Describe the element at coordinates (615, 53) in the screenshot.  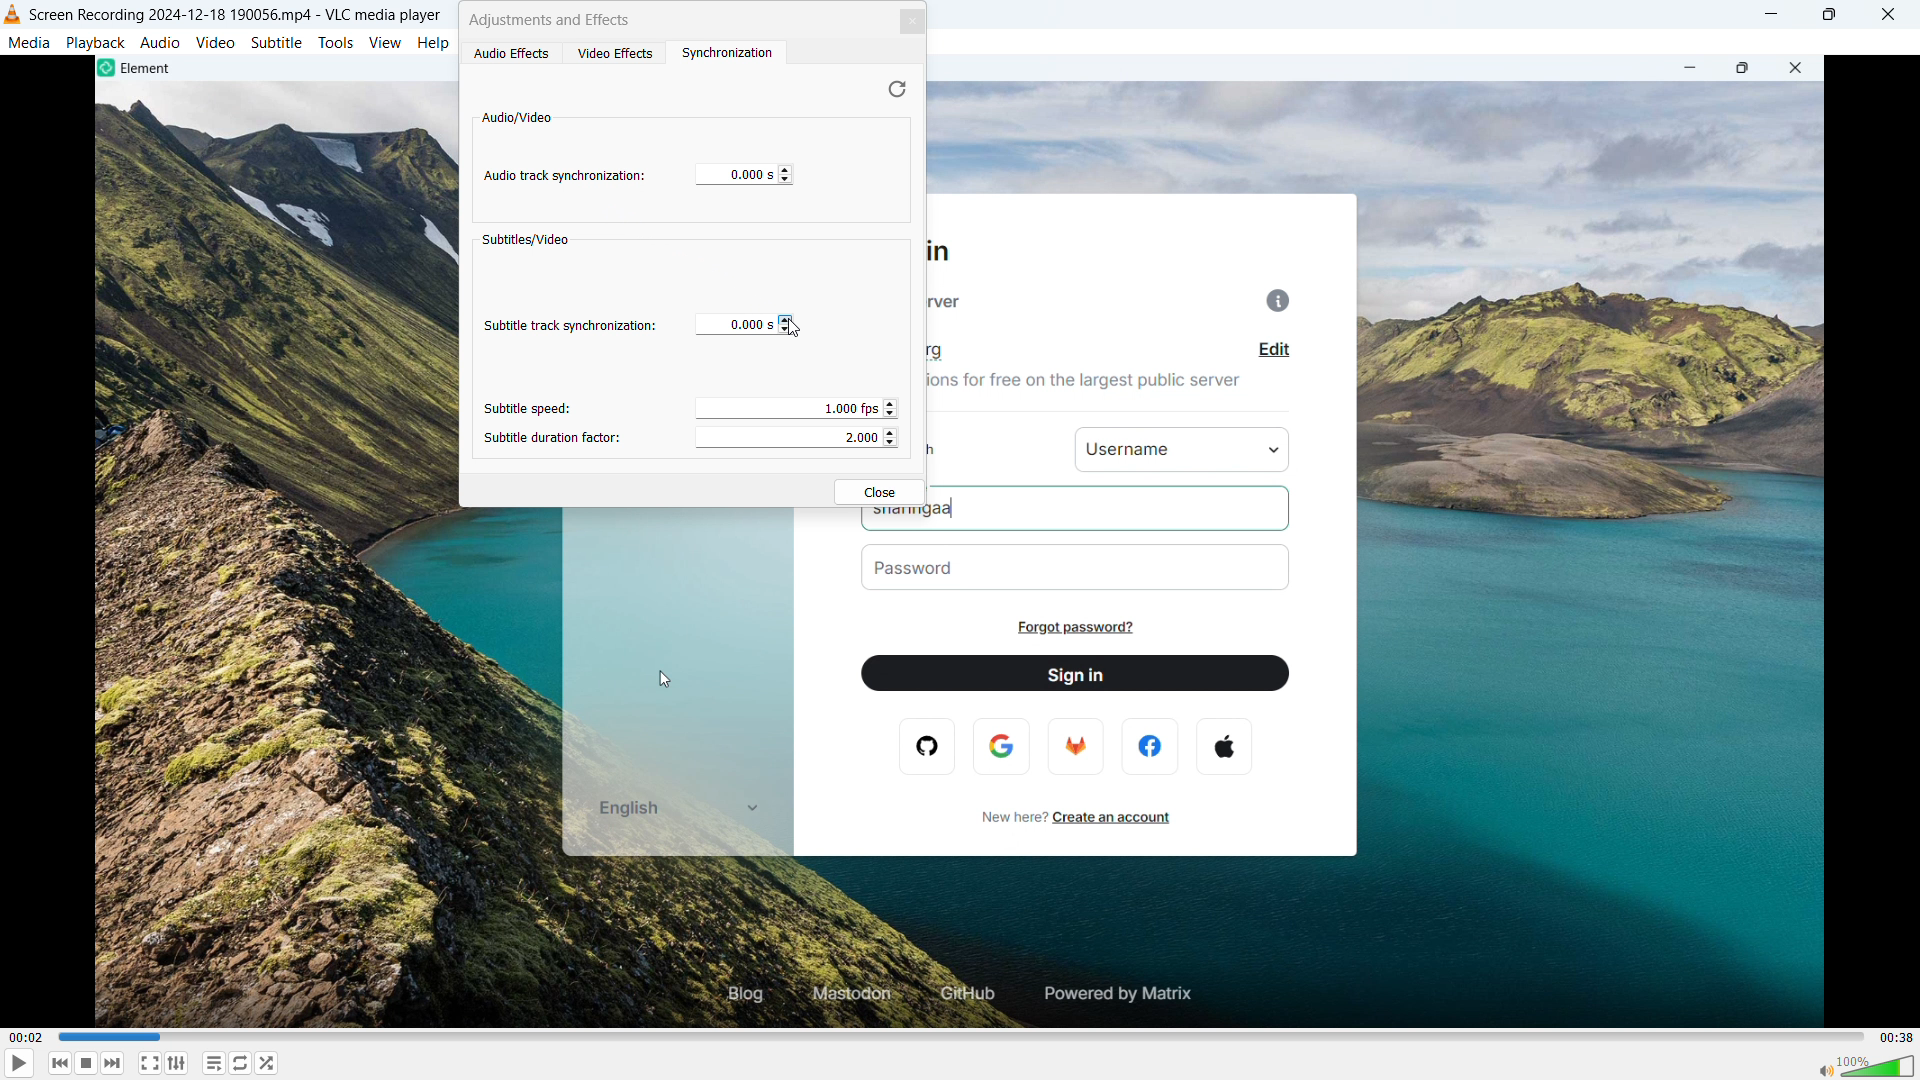
I see `video effects` at that location.